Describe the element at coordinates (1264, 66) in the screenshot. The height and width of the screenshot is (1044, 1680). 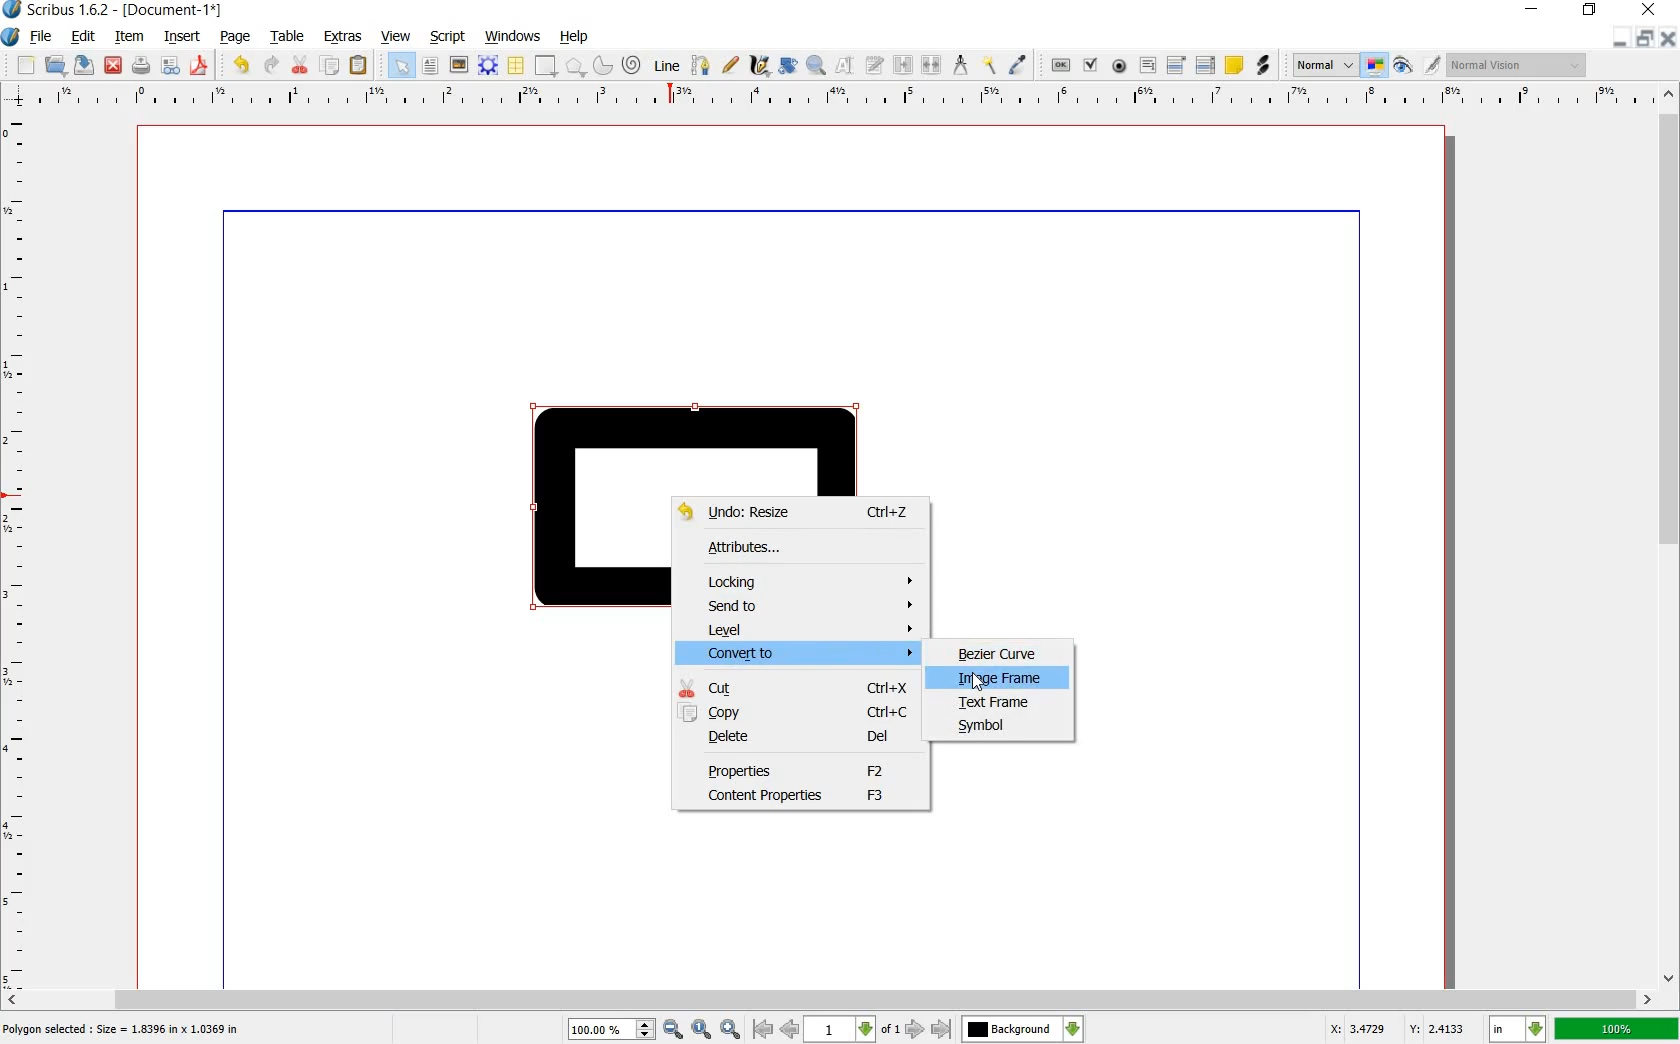
I see `link annotation` at that location.